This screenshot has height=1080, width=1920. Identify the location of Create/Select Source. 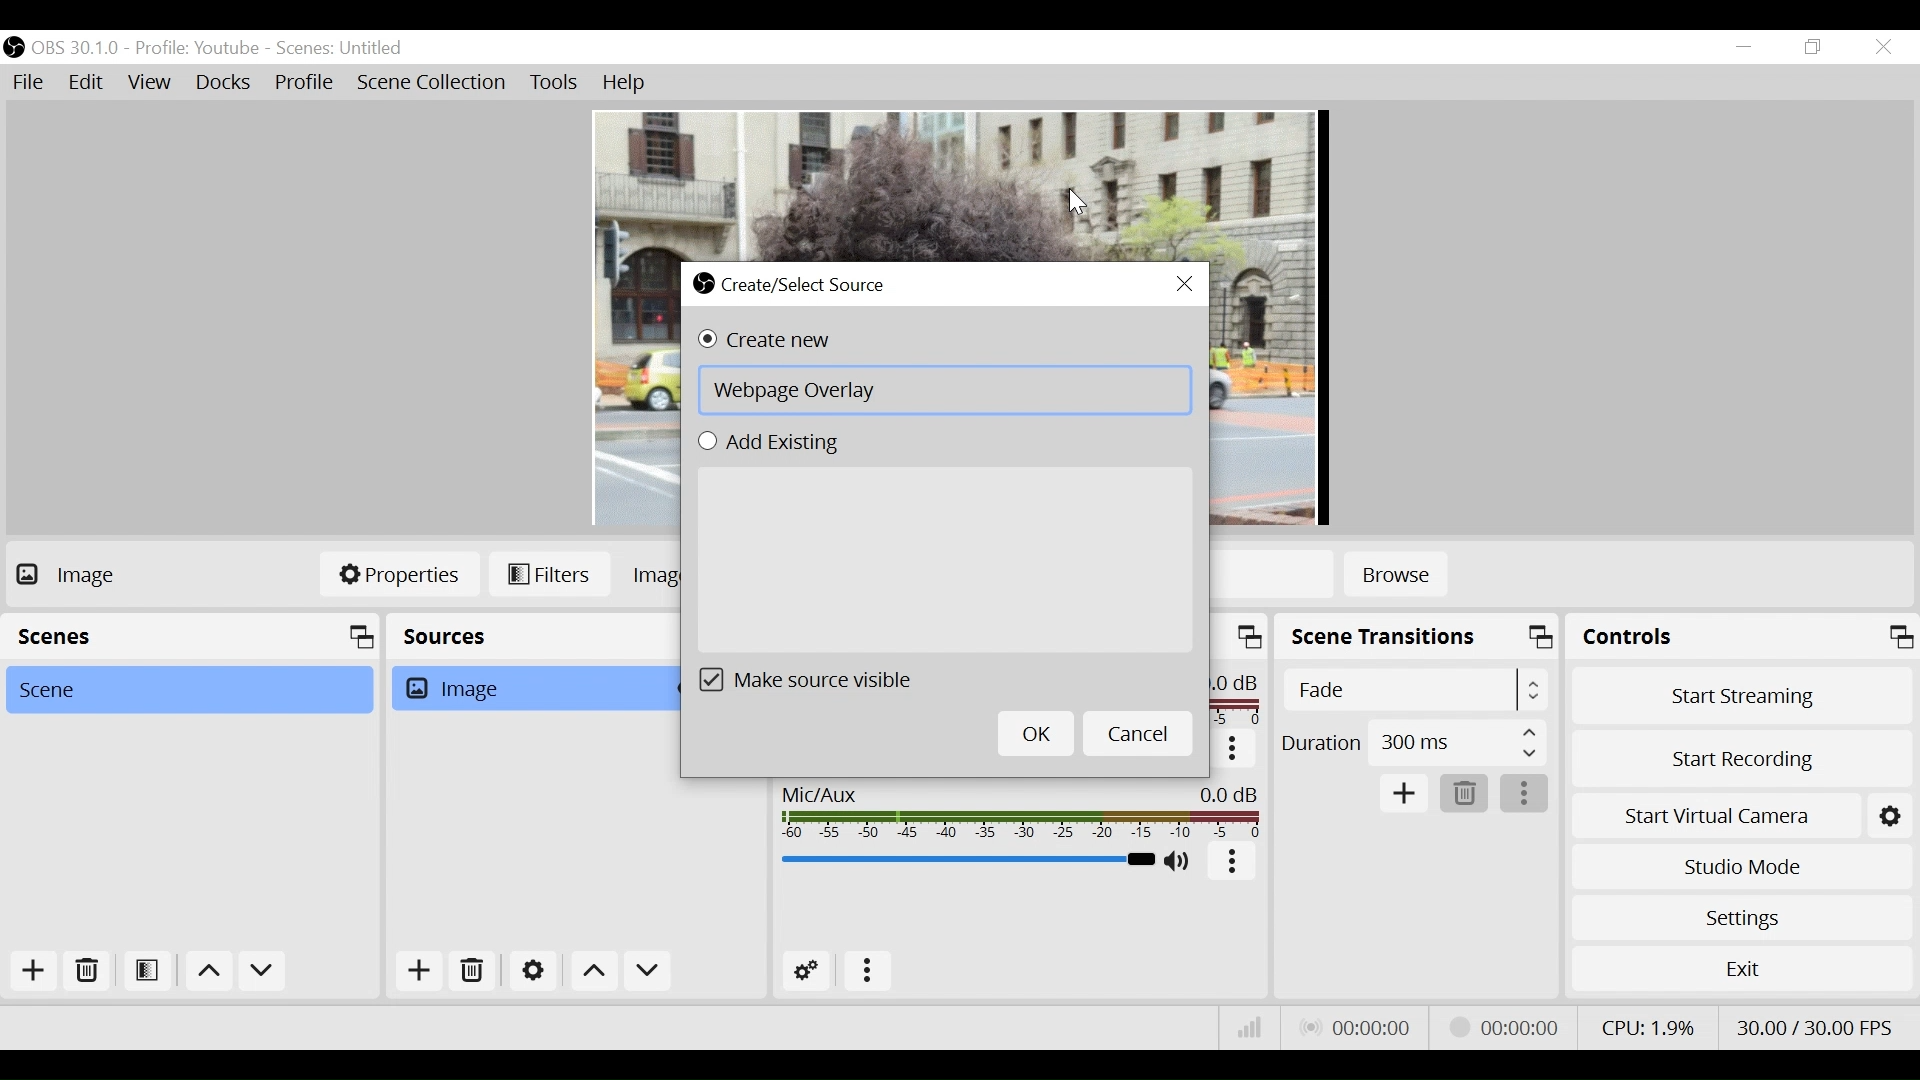
(797, 284).